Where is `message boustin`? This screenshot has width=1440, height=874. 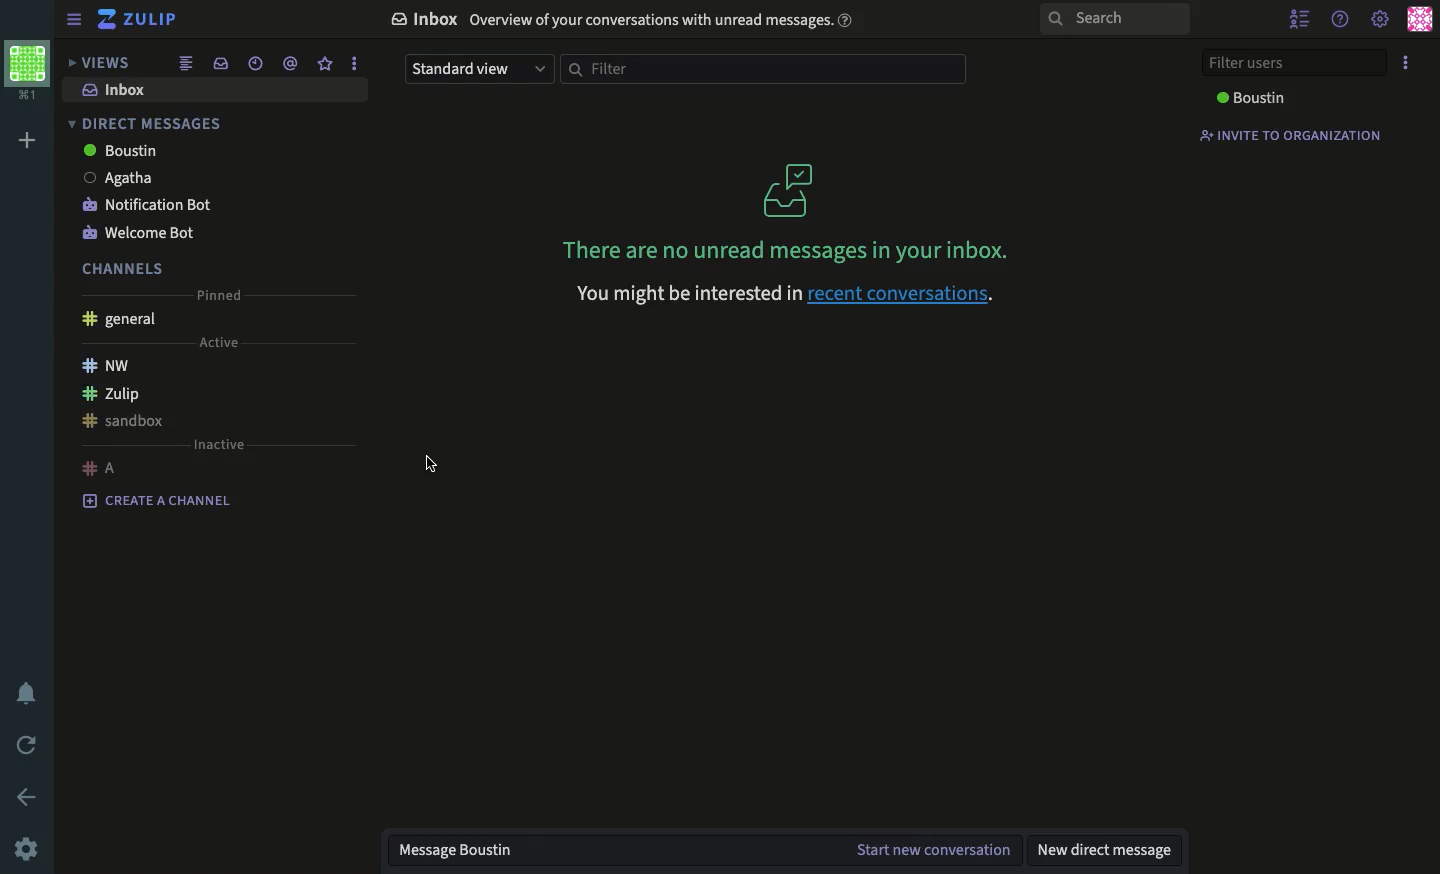
message boustin is located at coordinates (467, 852).